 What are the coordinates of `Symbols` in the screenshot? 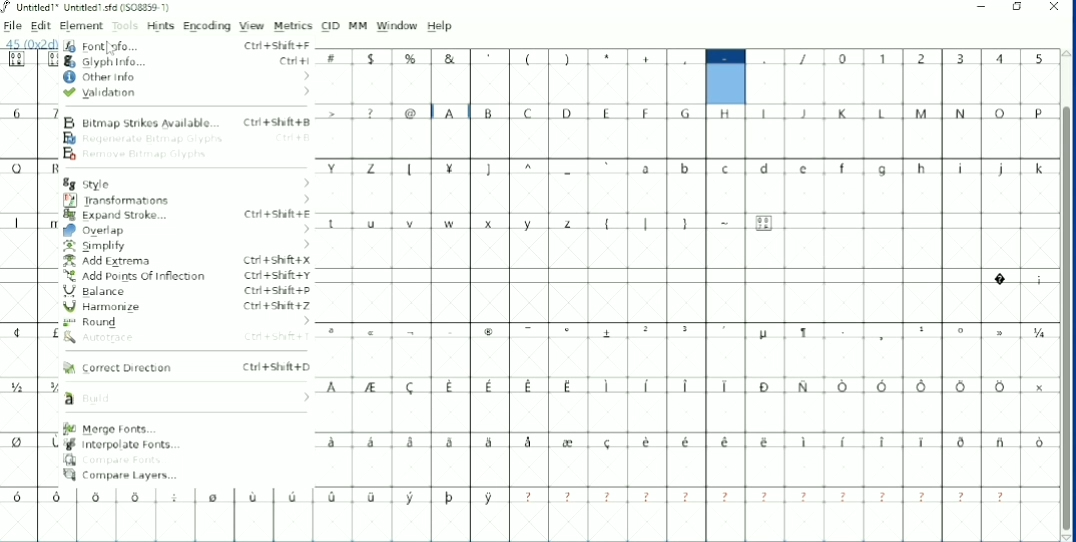 It's located at (688, 223).